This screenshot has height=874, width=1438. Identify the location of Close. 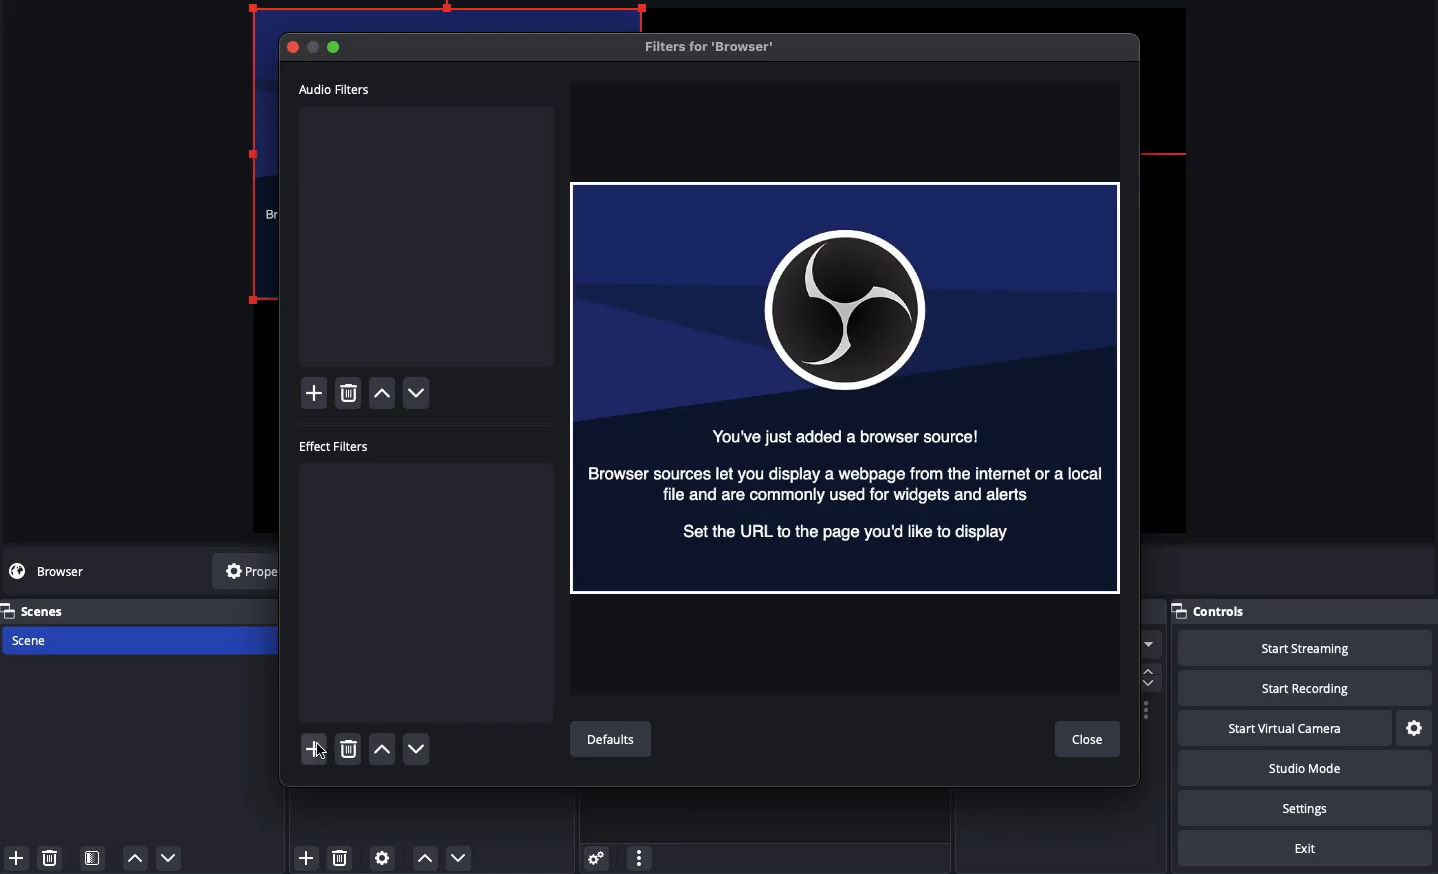
(295, 46).